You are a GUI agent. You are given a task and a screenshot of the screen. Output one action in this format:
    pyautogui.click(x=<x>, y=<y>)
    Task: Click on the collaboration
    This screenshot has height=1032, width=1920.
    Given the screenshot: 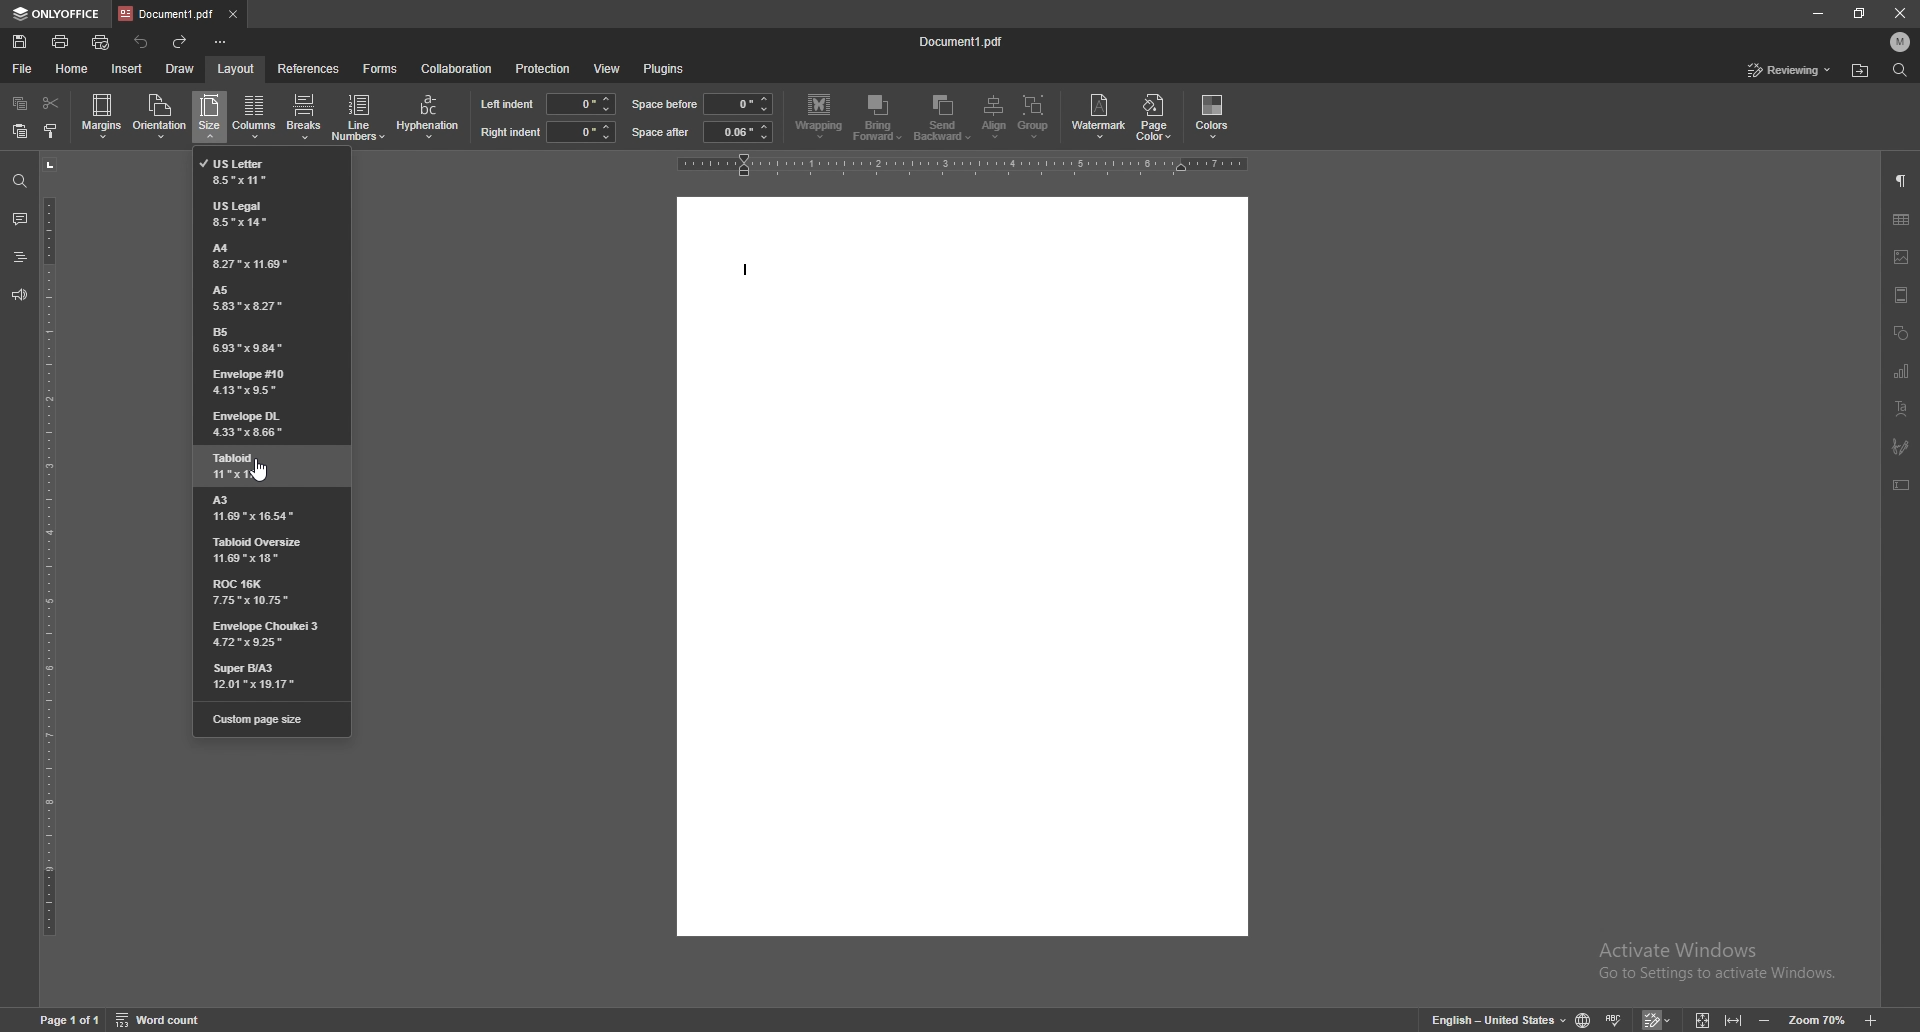 What is the action you would take?
    pyautogui.click(x=456, y=68)
    